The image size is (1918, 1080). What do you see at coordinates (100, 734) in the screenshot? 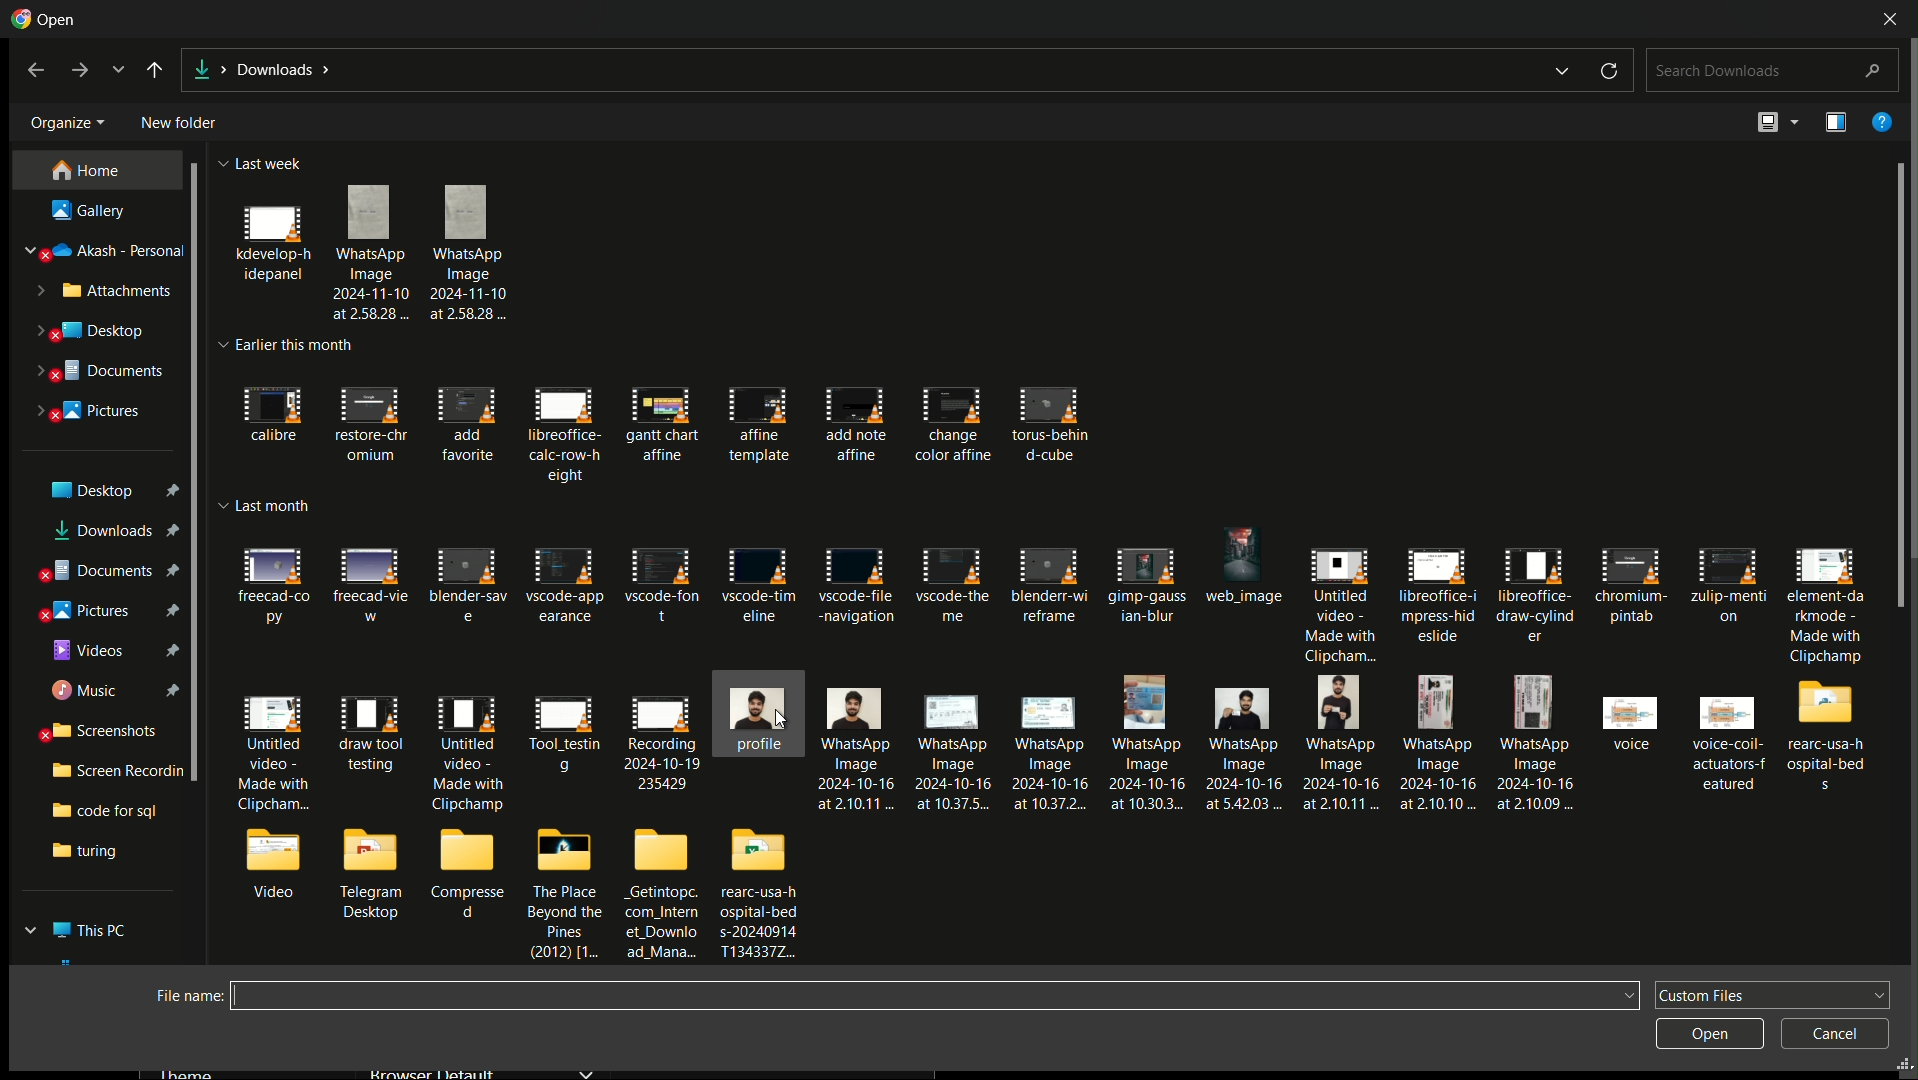
I see `screenshots` at bounding box center [100, 734].